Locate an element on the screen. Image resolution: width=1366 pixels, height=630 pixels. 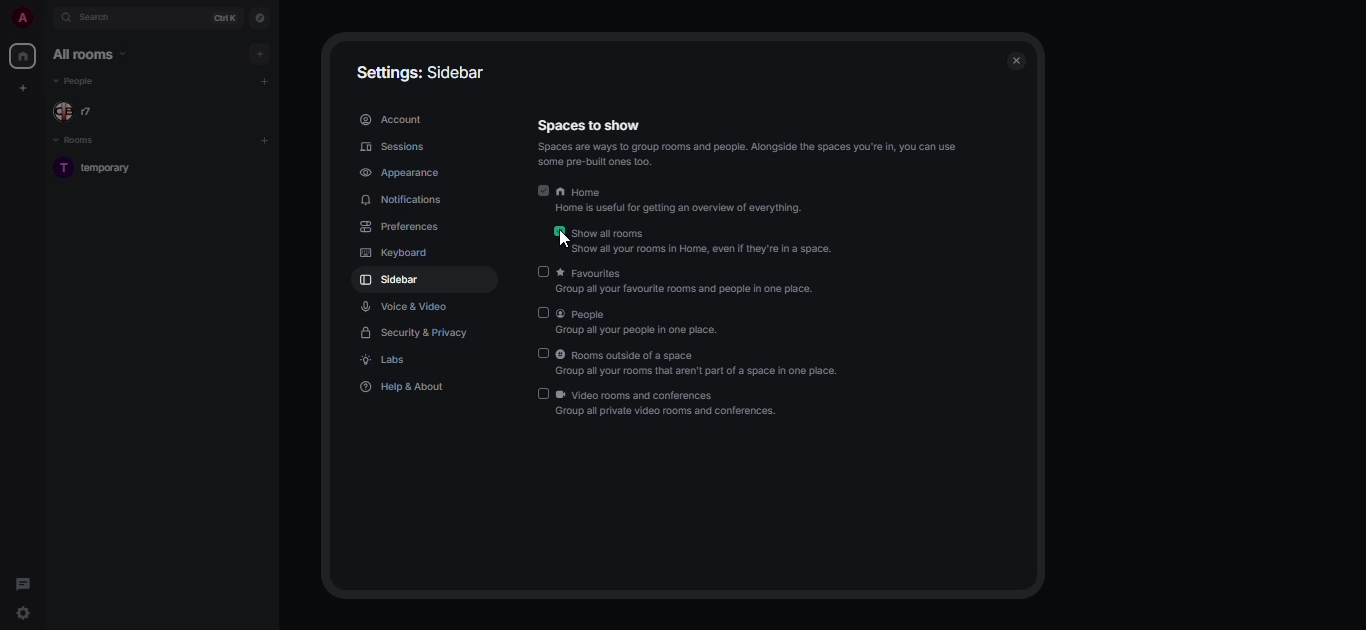
preferences is located at coordinates (406, 228).